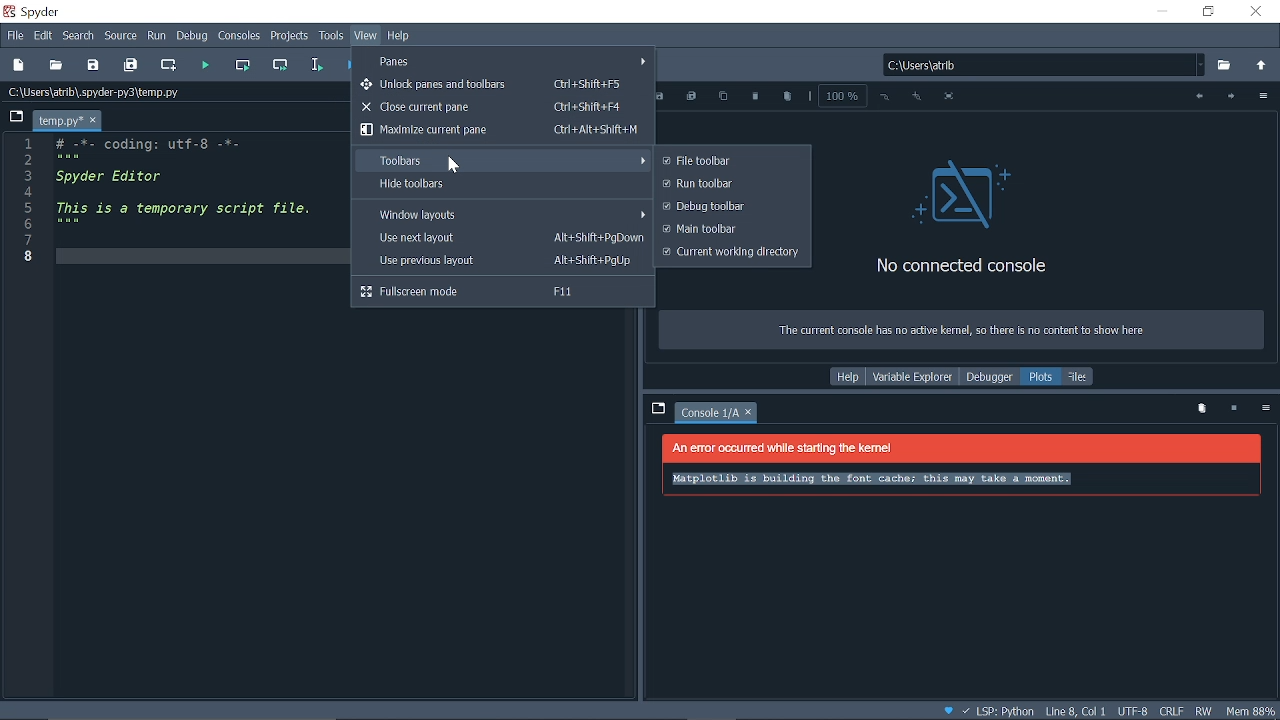 The width and height of the screenshot is (1280, 720). I want to click on Close current tab, so click(93, 121).